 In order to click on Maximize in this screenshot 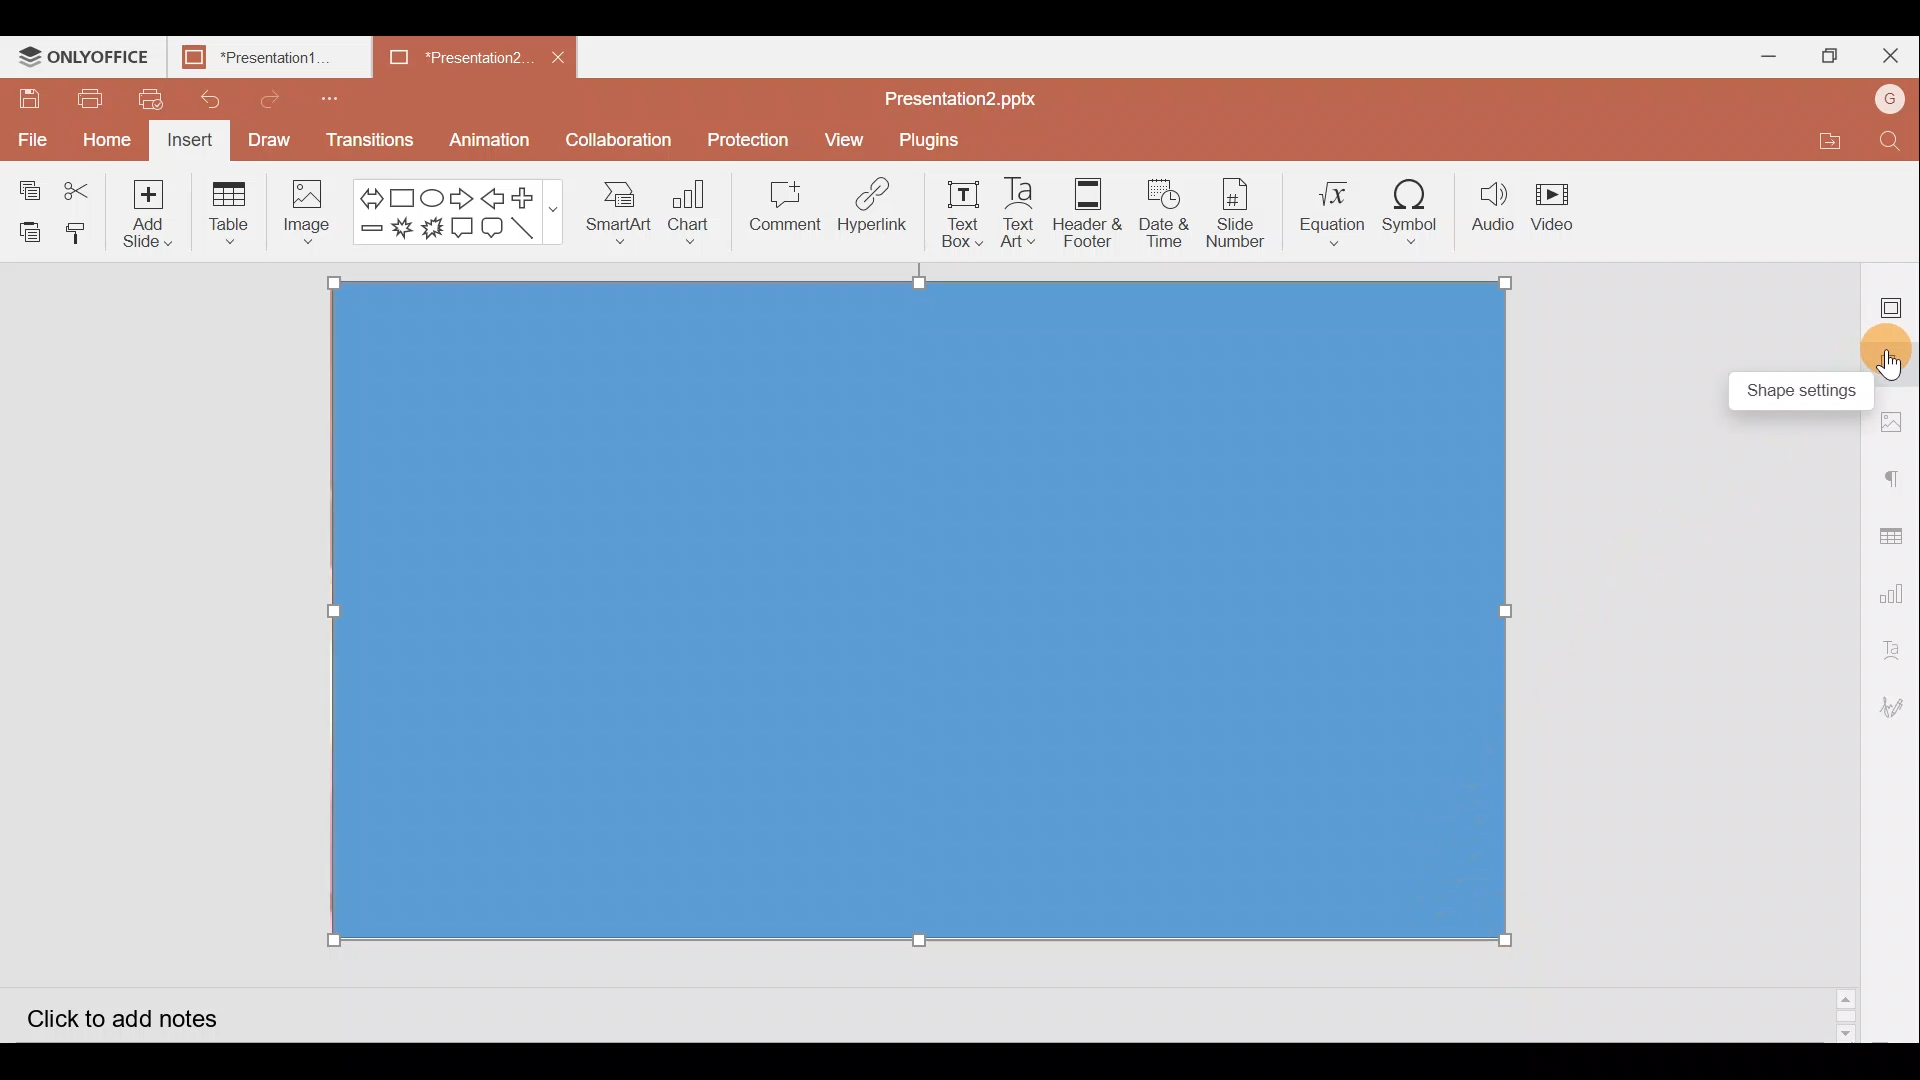, I will do `click(1828, 54)`.